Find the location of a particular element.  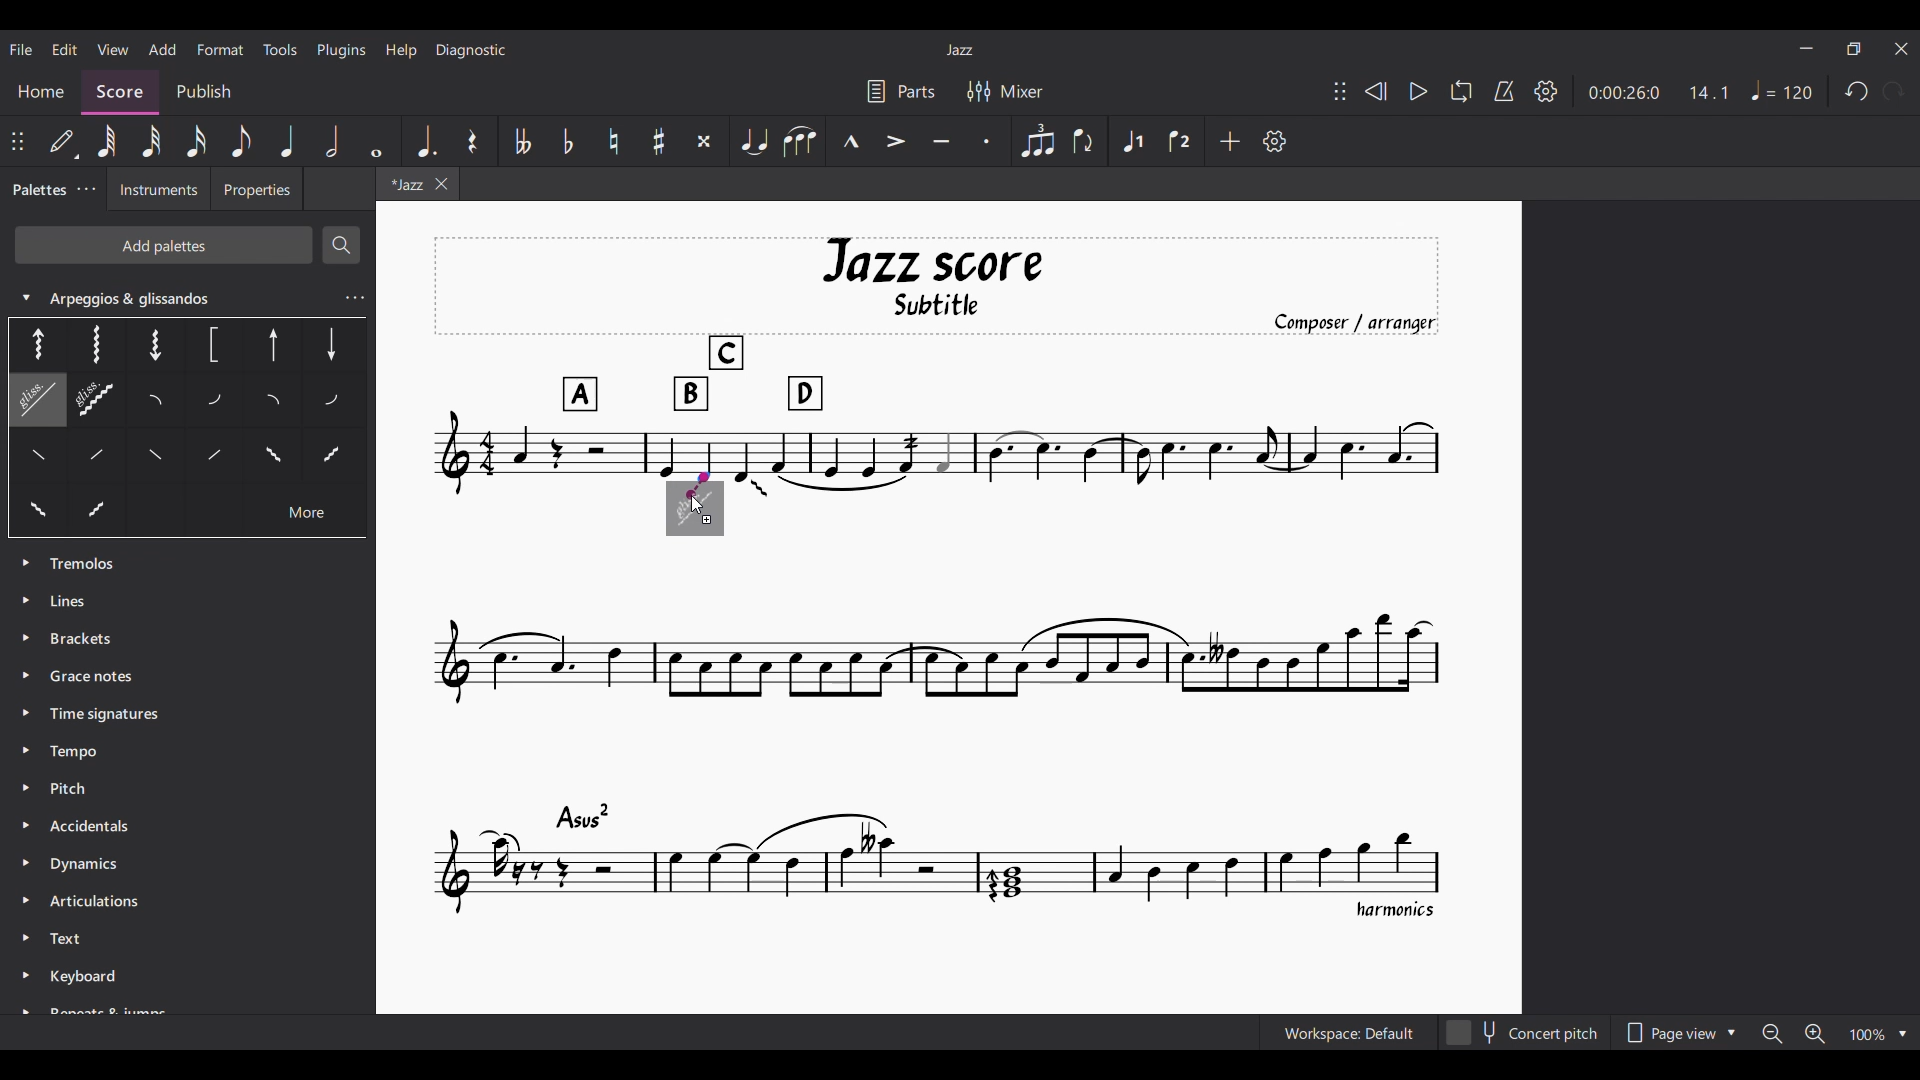

Palate 10 is located at coordinates (218, 402).